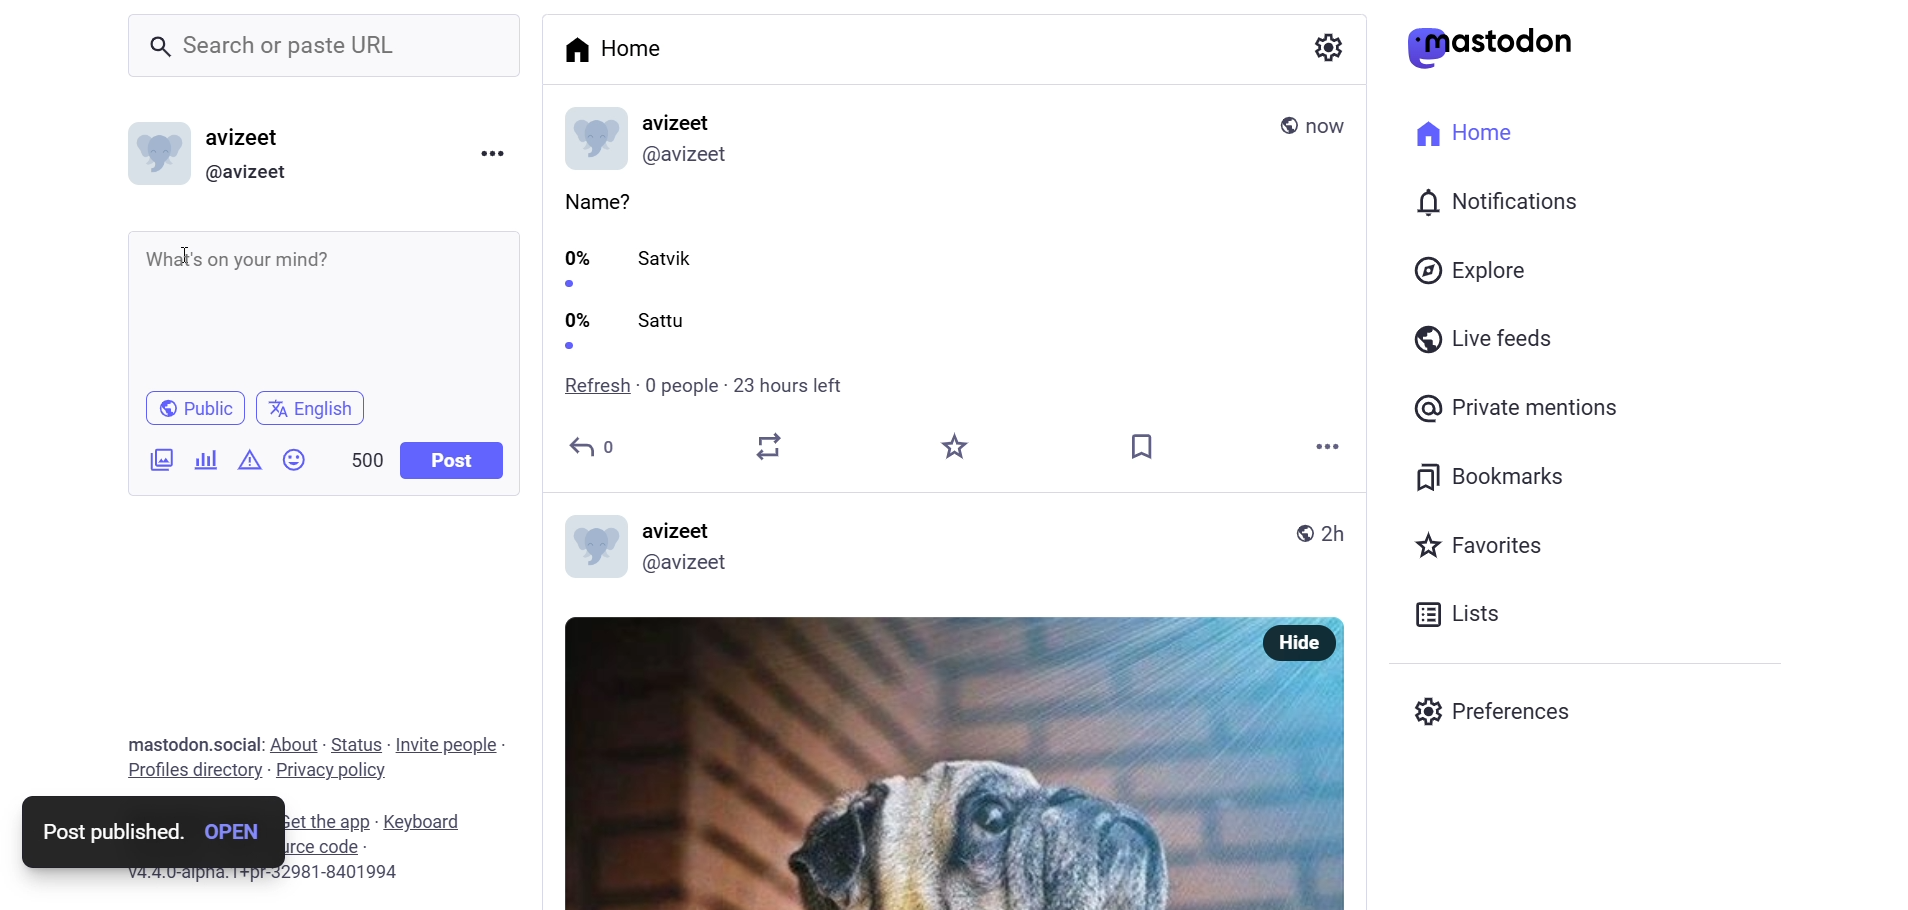  I want to click on Search or paste URL, so click(324, 46).